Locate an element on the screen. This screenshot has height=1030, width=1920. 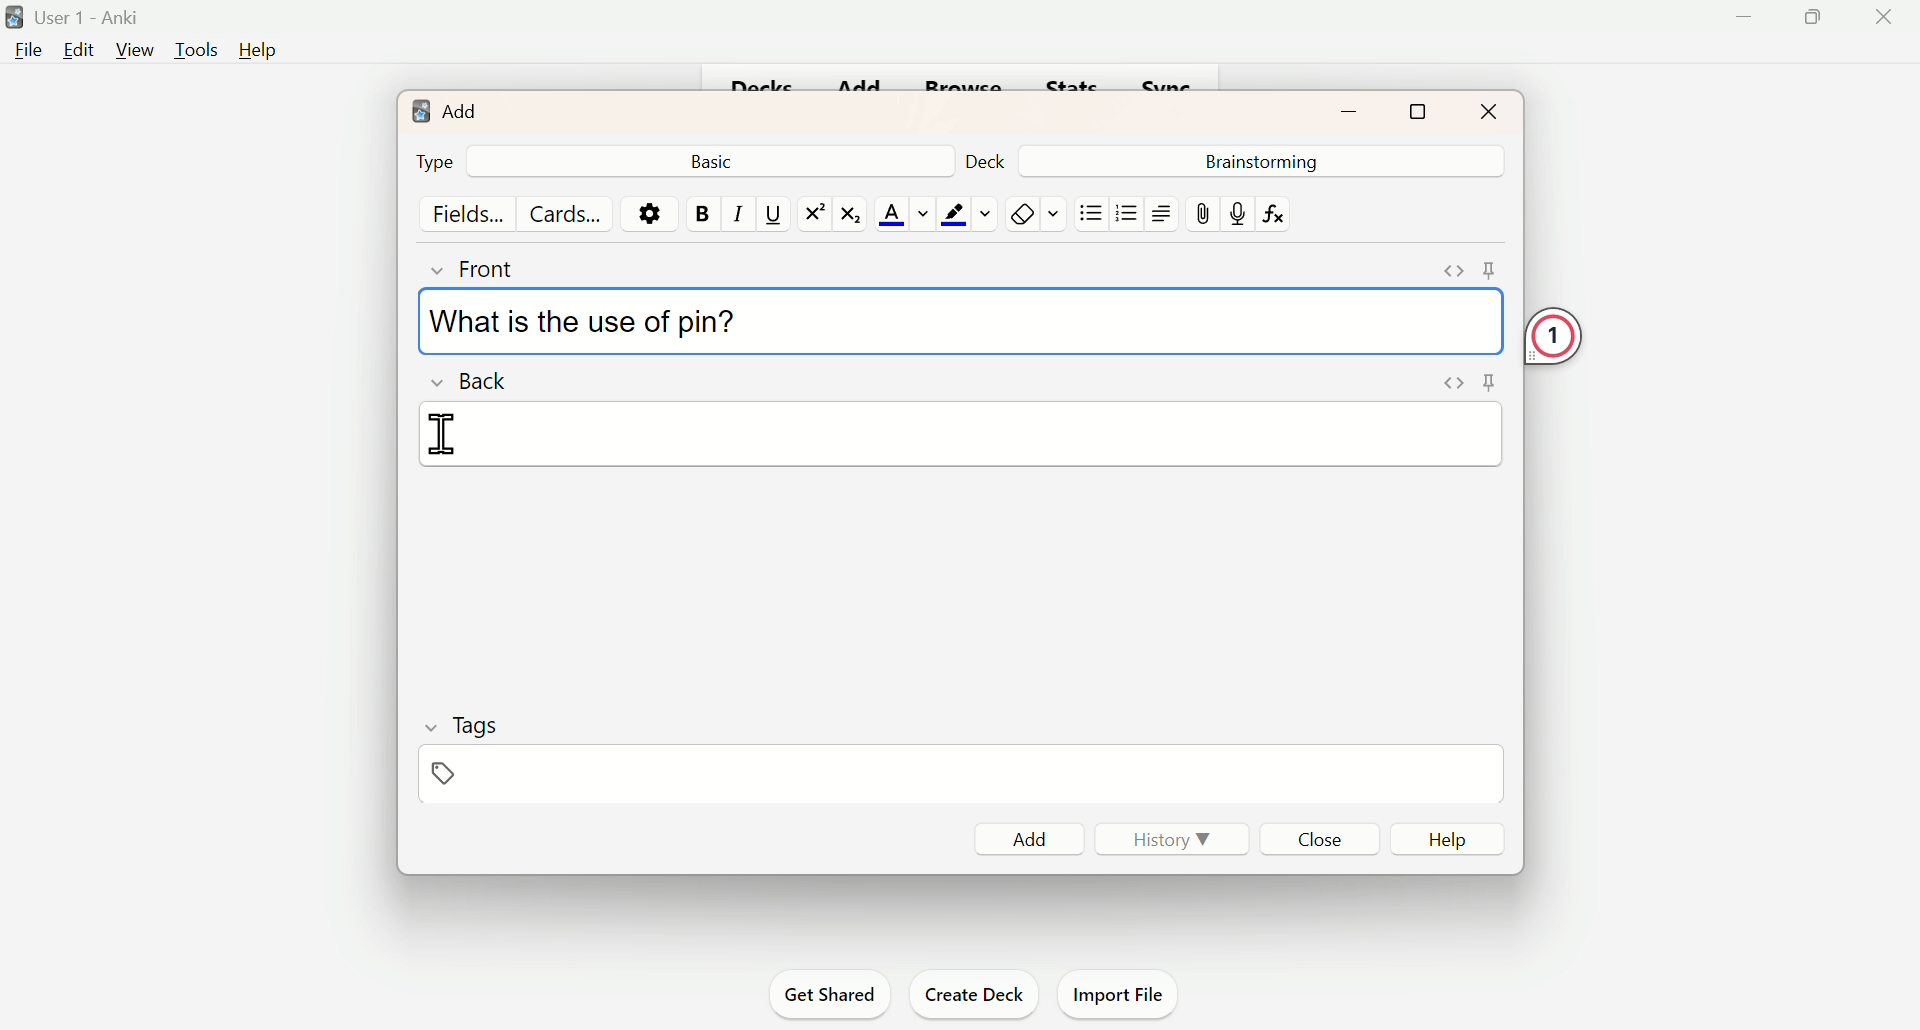
 is located at coordinates (263, 49).